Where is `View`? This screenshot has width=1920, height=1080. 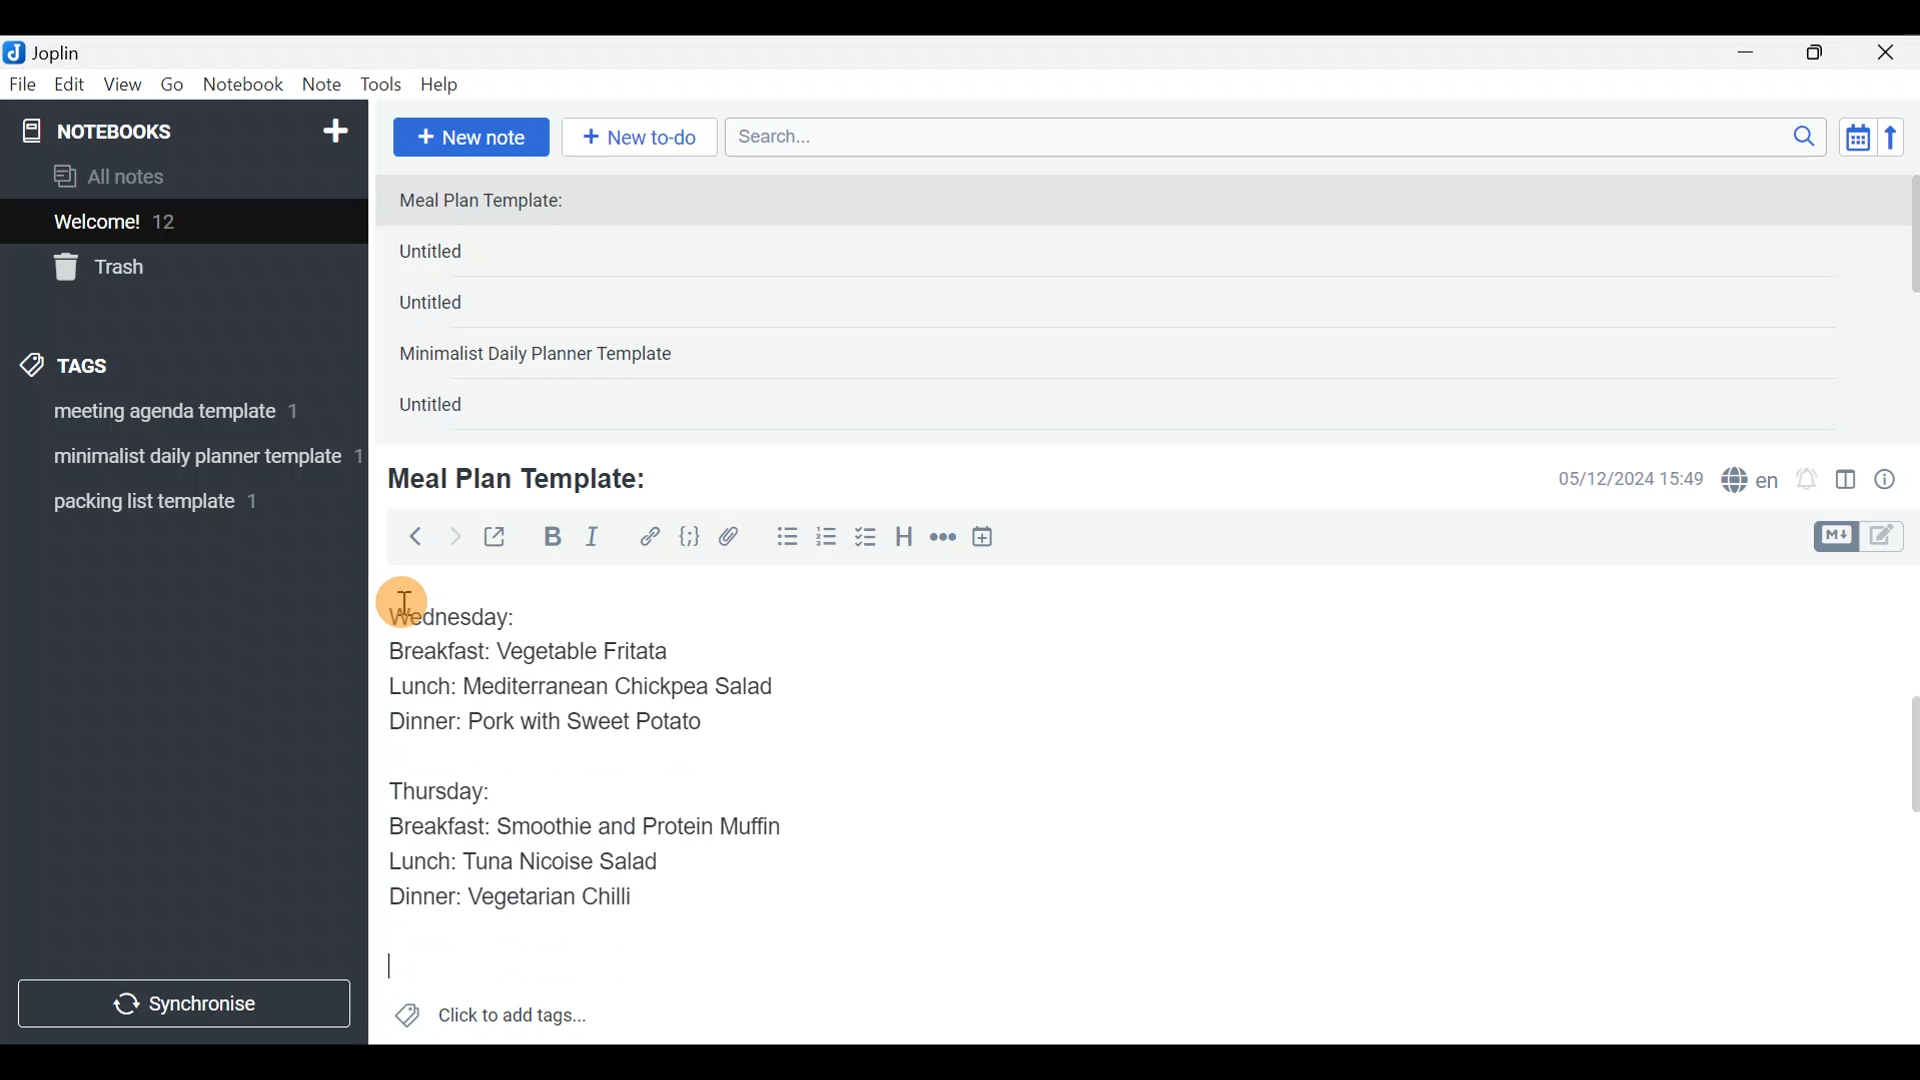
View is located at coordinates (122, 88).